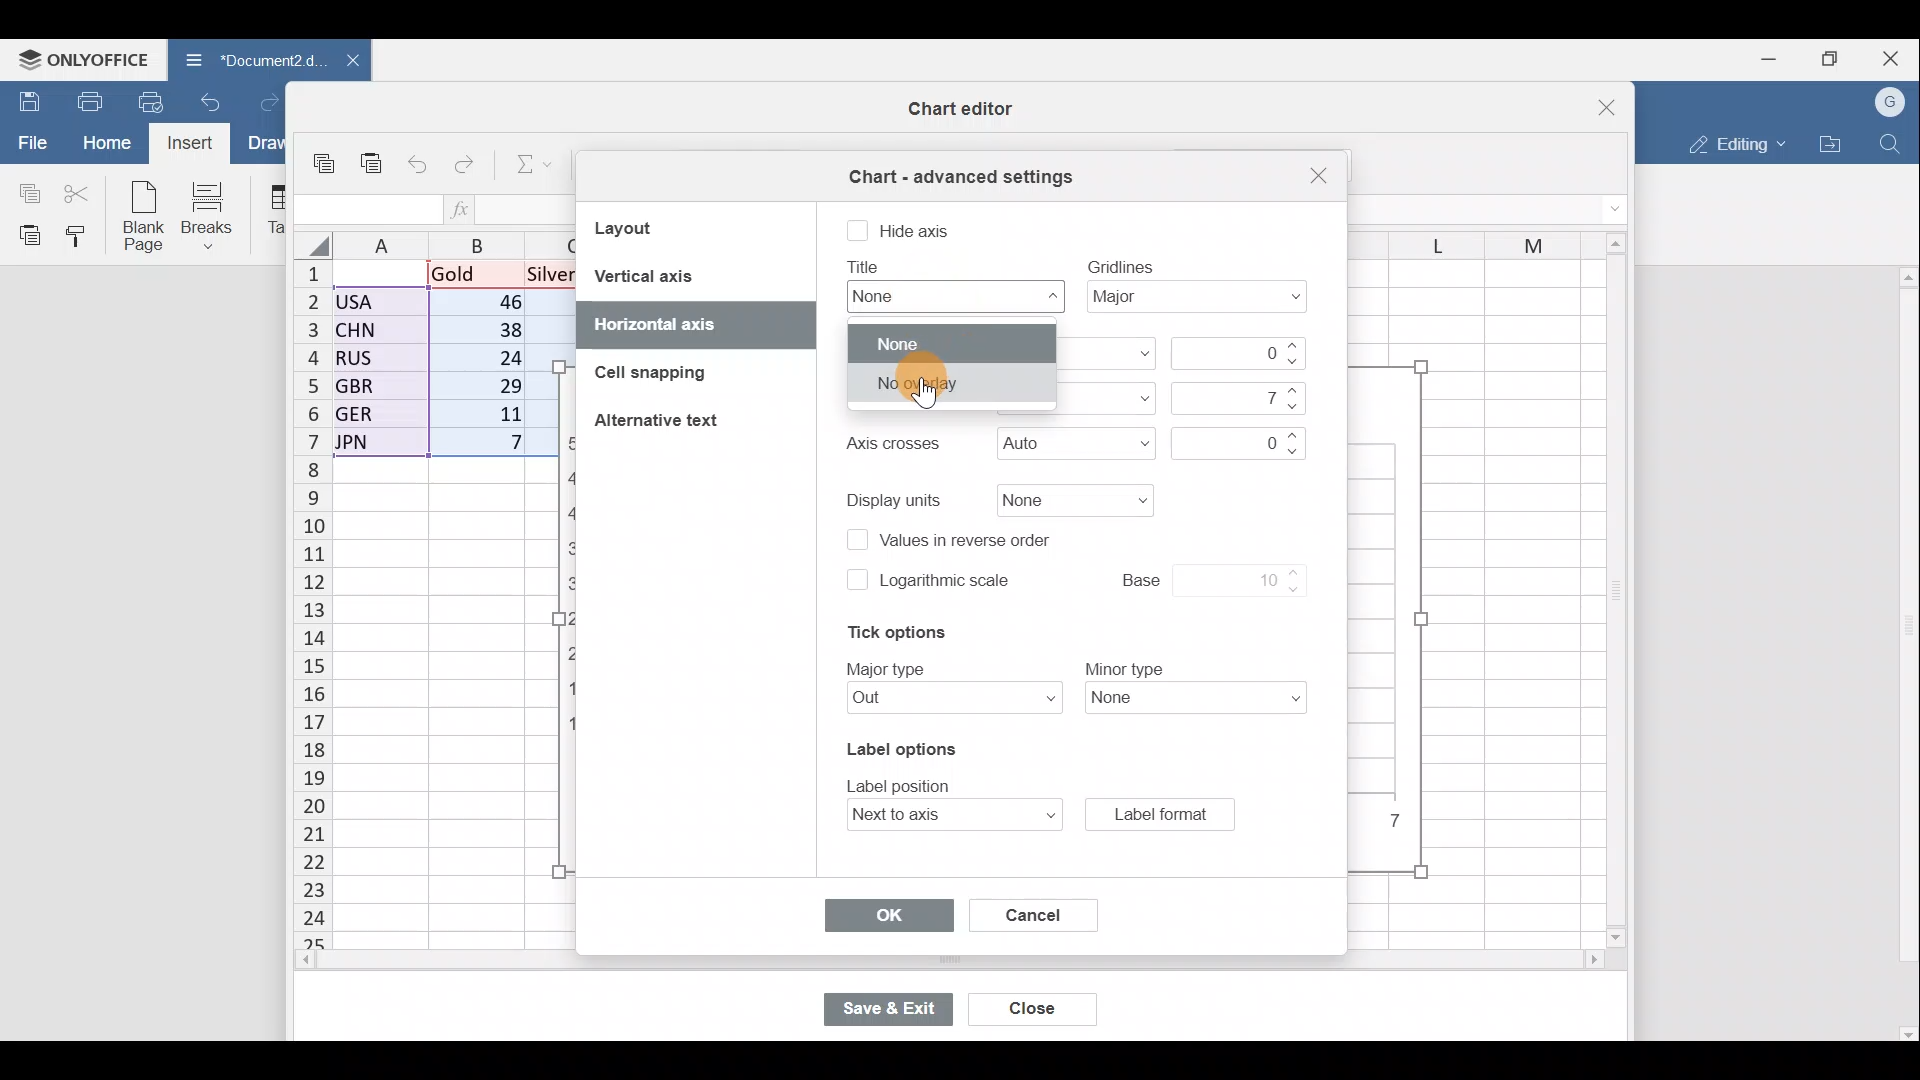 The image size is (1920, 1080). What do you see at coordinates (1732, 144) in the screenshot?
I see `Editing mode` at bounding box center [1732, 144].